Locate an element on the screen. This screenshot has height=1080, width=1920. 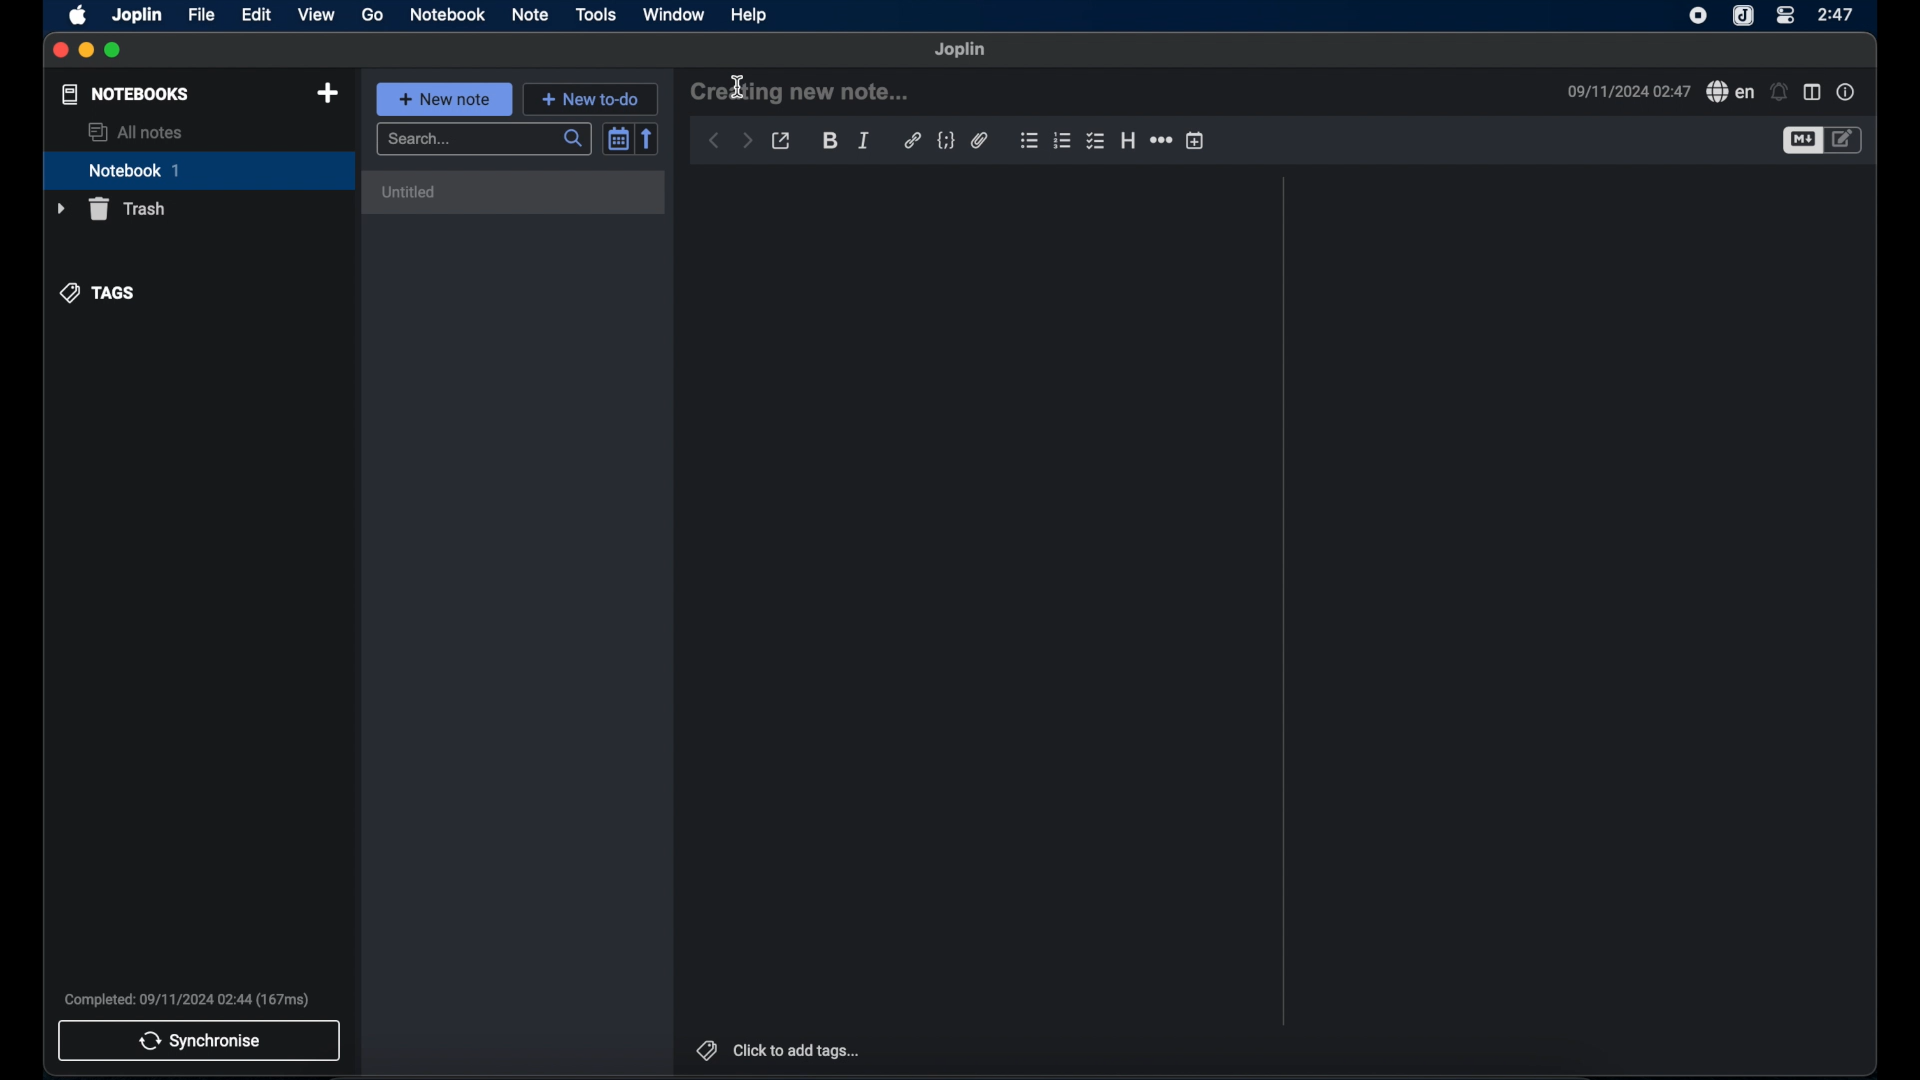
toggle sort order field is located at coordinates (617, 138).